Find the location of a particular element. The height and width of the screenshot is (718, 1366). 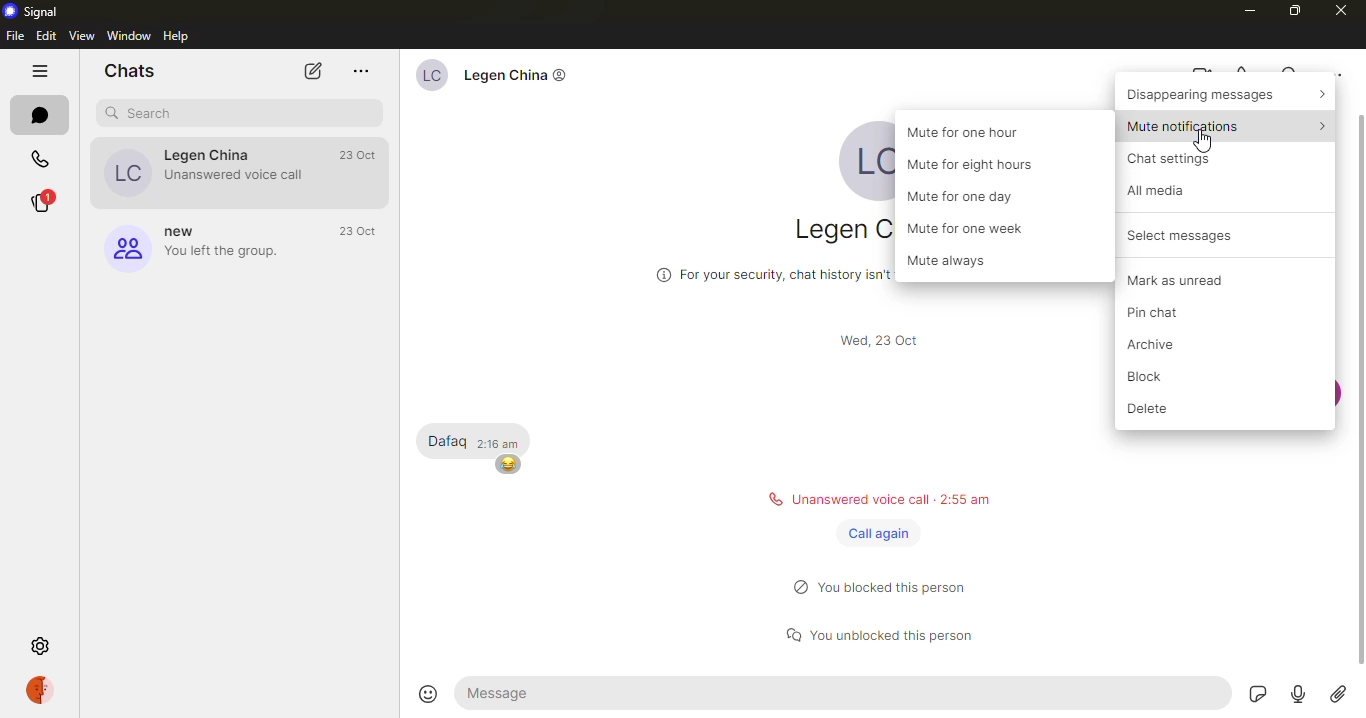

select messages is located at coordinates (1190, 235).